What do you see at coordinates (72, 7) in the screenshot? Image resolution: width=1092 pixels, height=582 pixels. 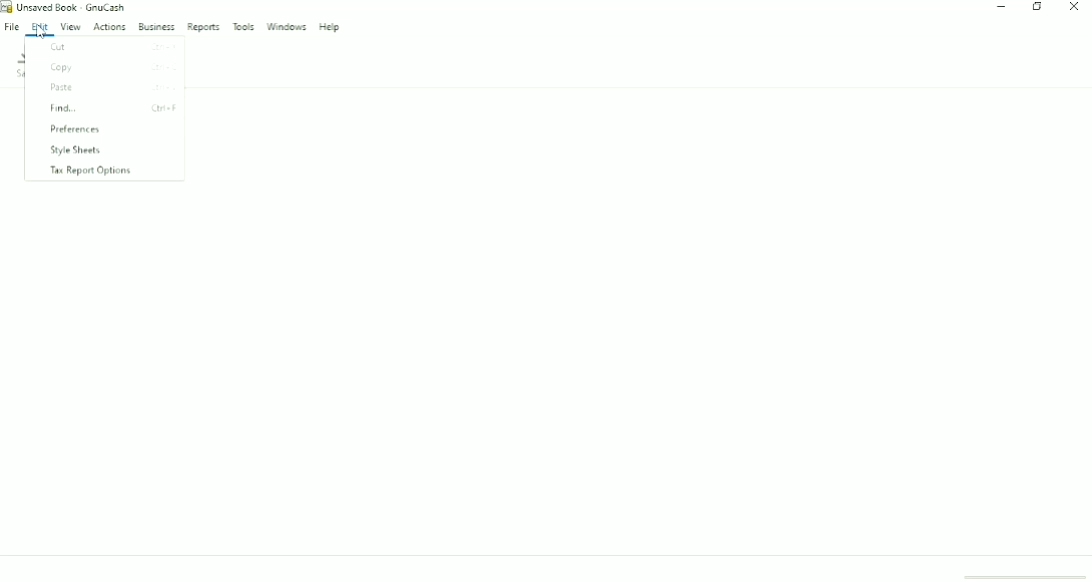 I see `unsaved book - gnucash` at bounding box center [72, 7].